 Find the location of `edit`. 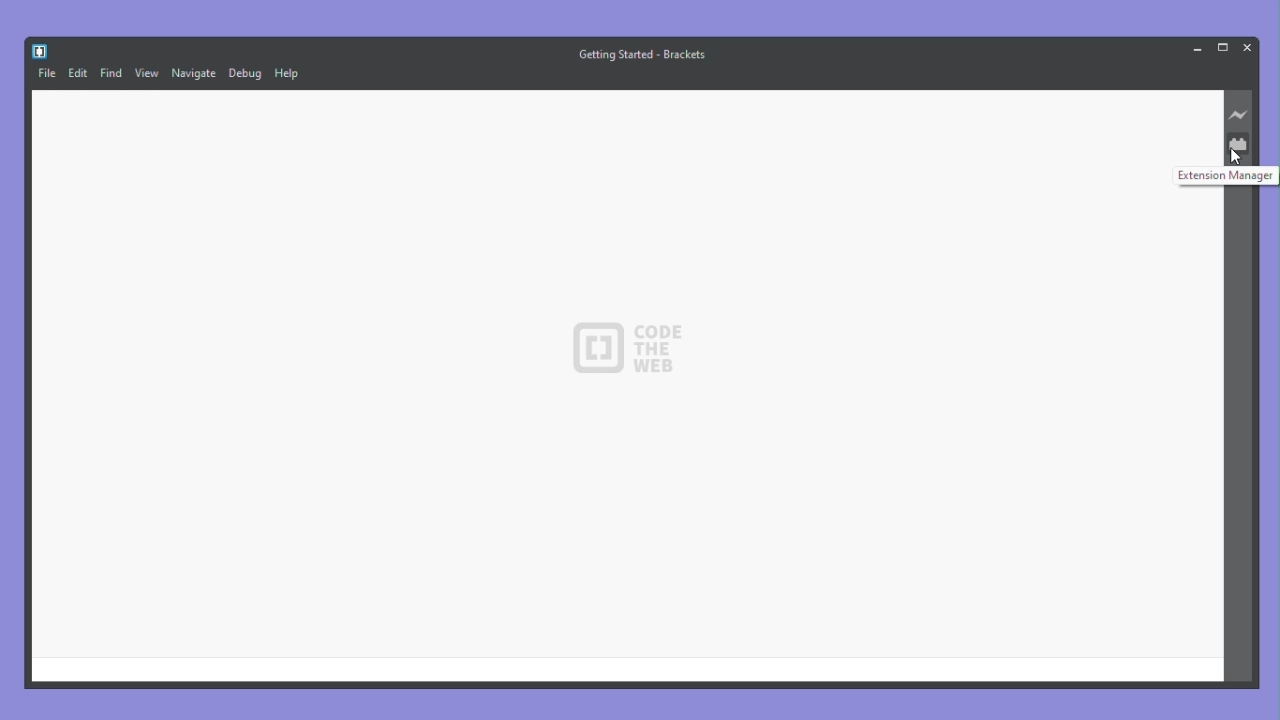

edit is located at coordinates (77, 73).